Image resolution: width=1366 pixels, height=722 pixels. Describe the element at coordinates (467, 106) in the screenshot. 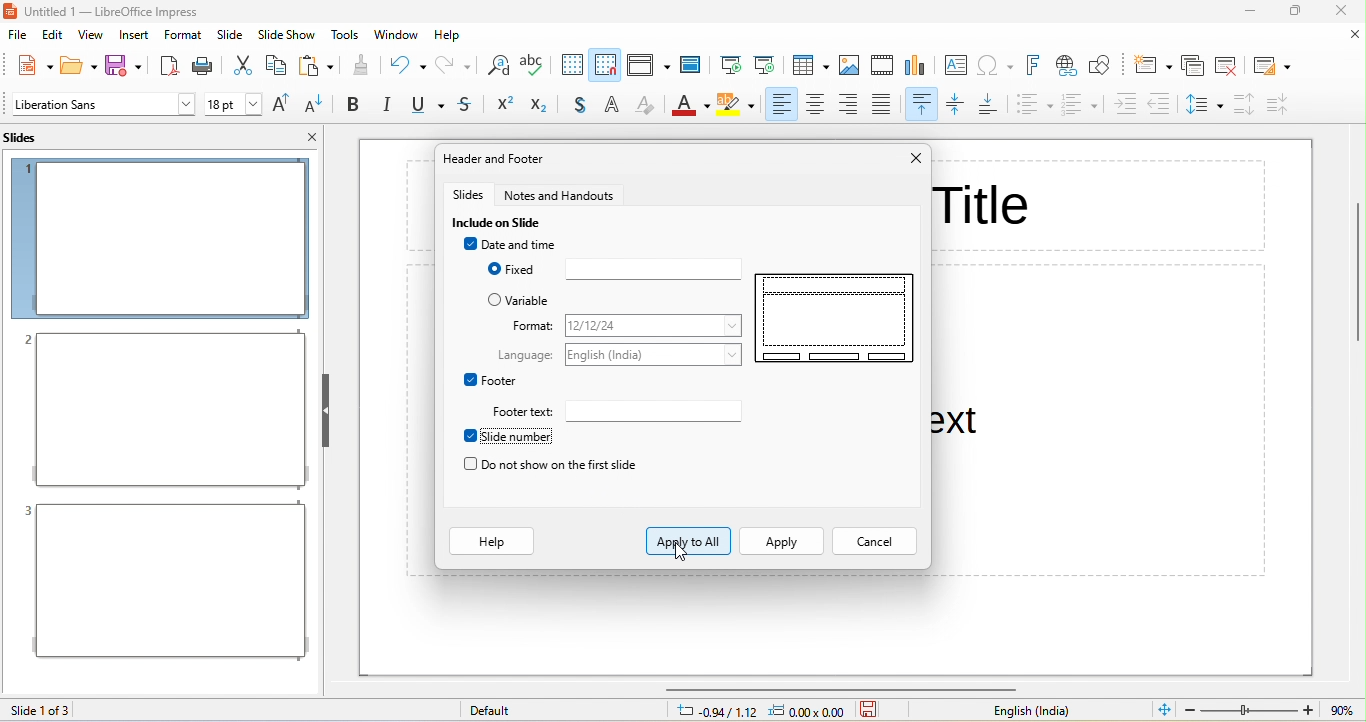

I see `strikethrough` at that location.